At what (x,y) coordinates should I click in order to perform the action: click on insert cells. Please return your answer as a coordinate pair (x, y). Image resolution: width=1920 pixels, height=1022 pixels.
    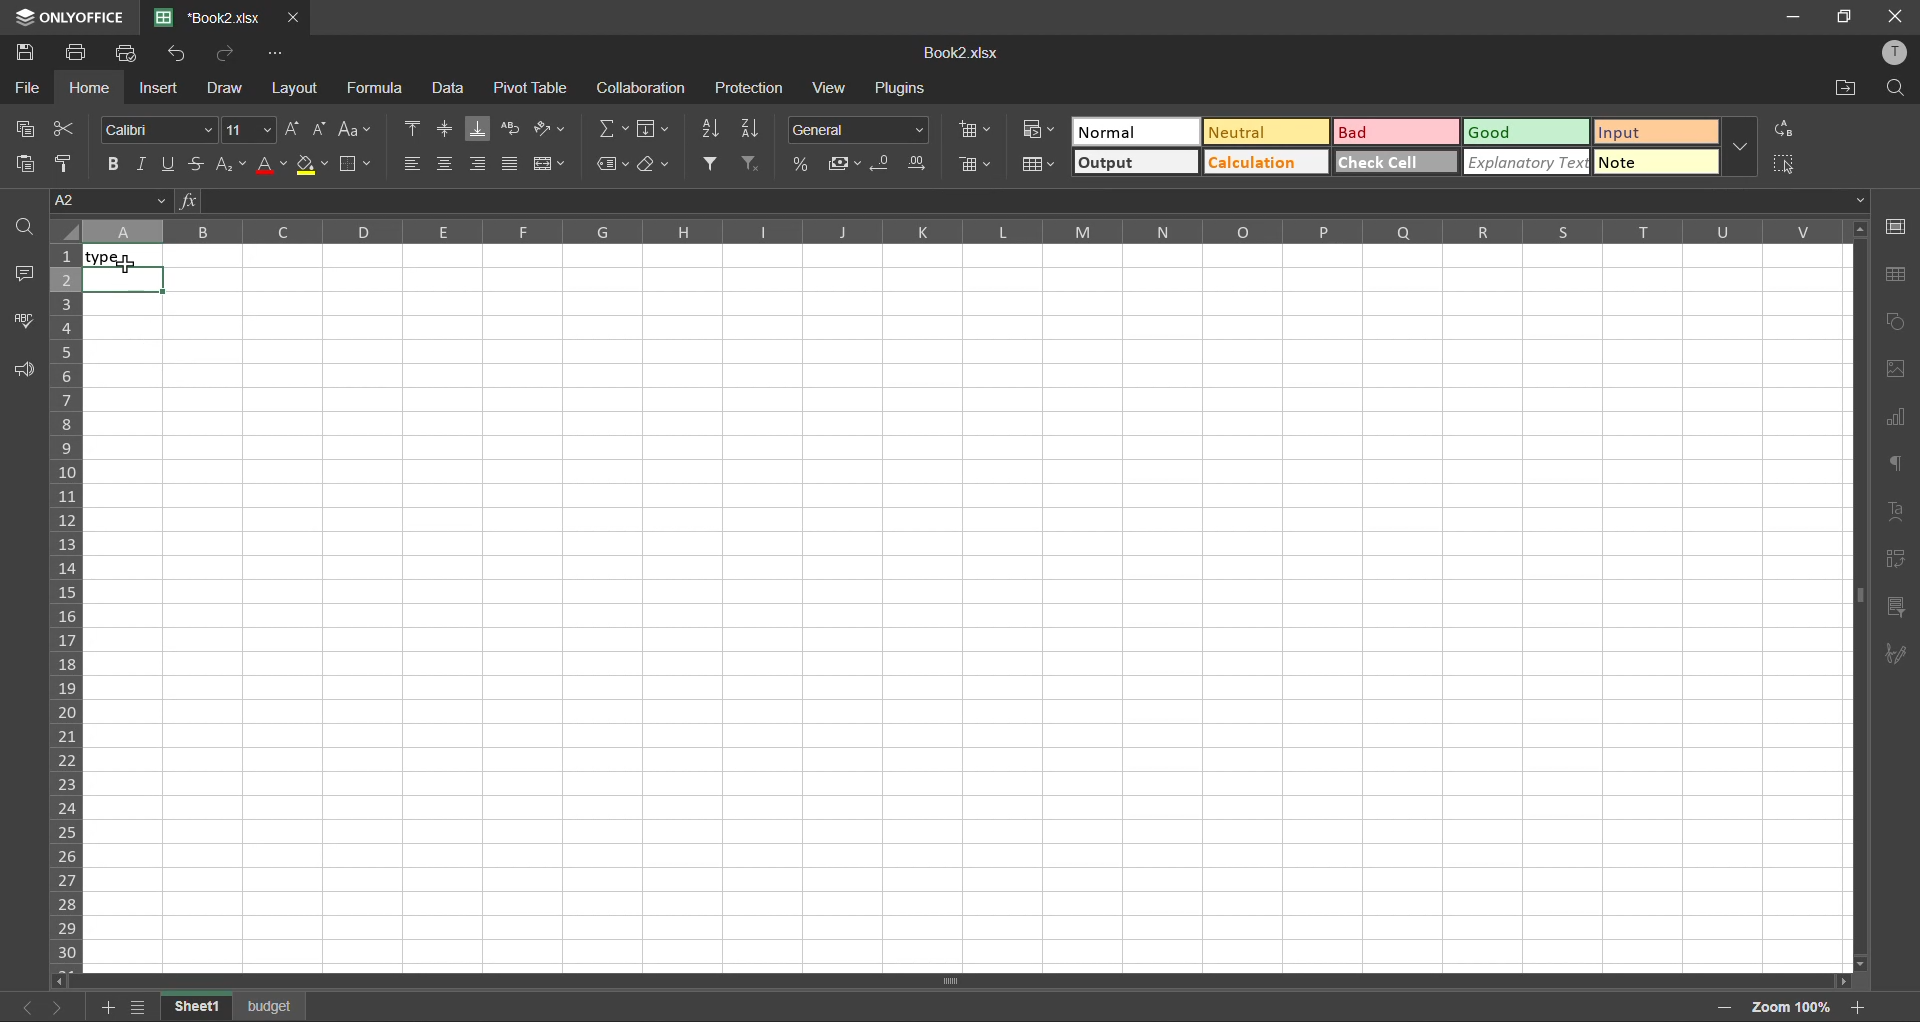
    Looking at the image, I should click on (973, 129).